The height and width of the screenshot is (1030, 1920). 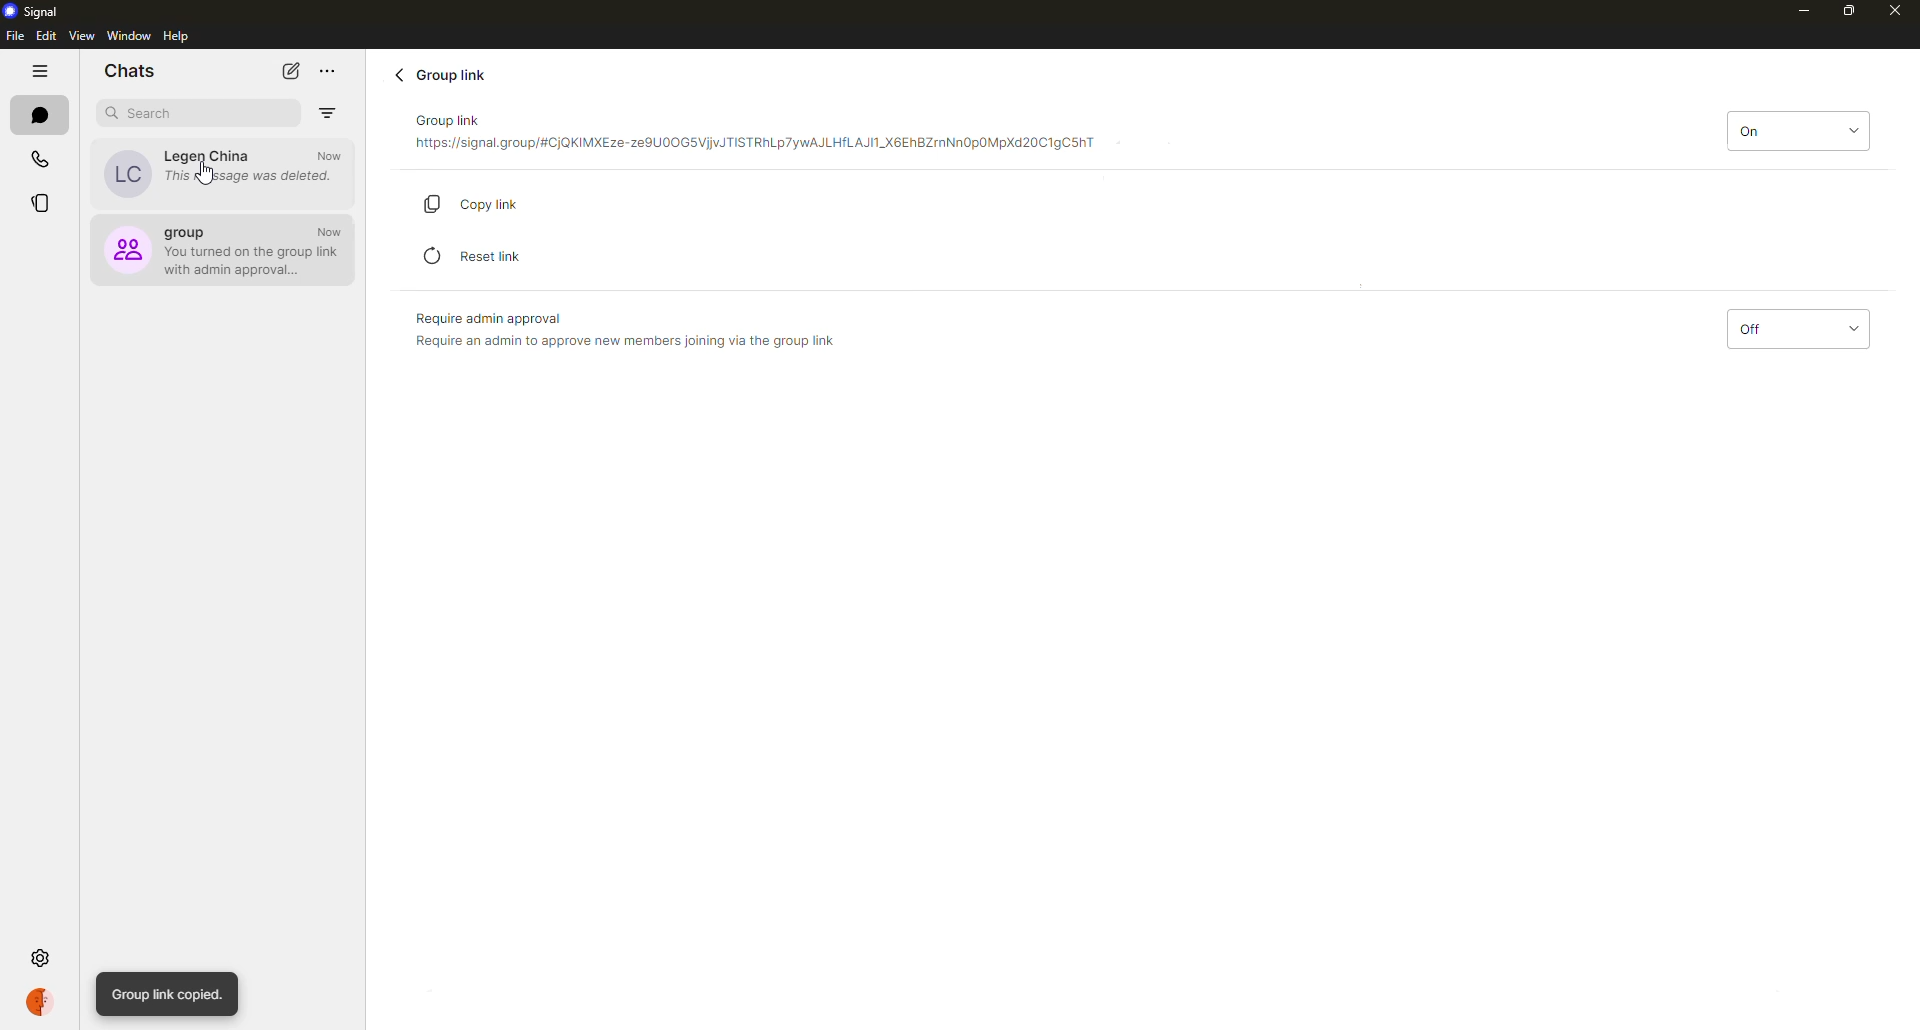 What do you see at coordinates (327, 113) in the screenshot?
I see `filter` at bounding box center [327, 113].